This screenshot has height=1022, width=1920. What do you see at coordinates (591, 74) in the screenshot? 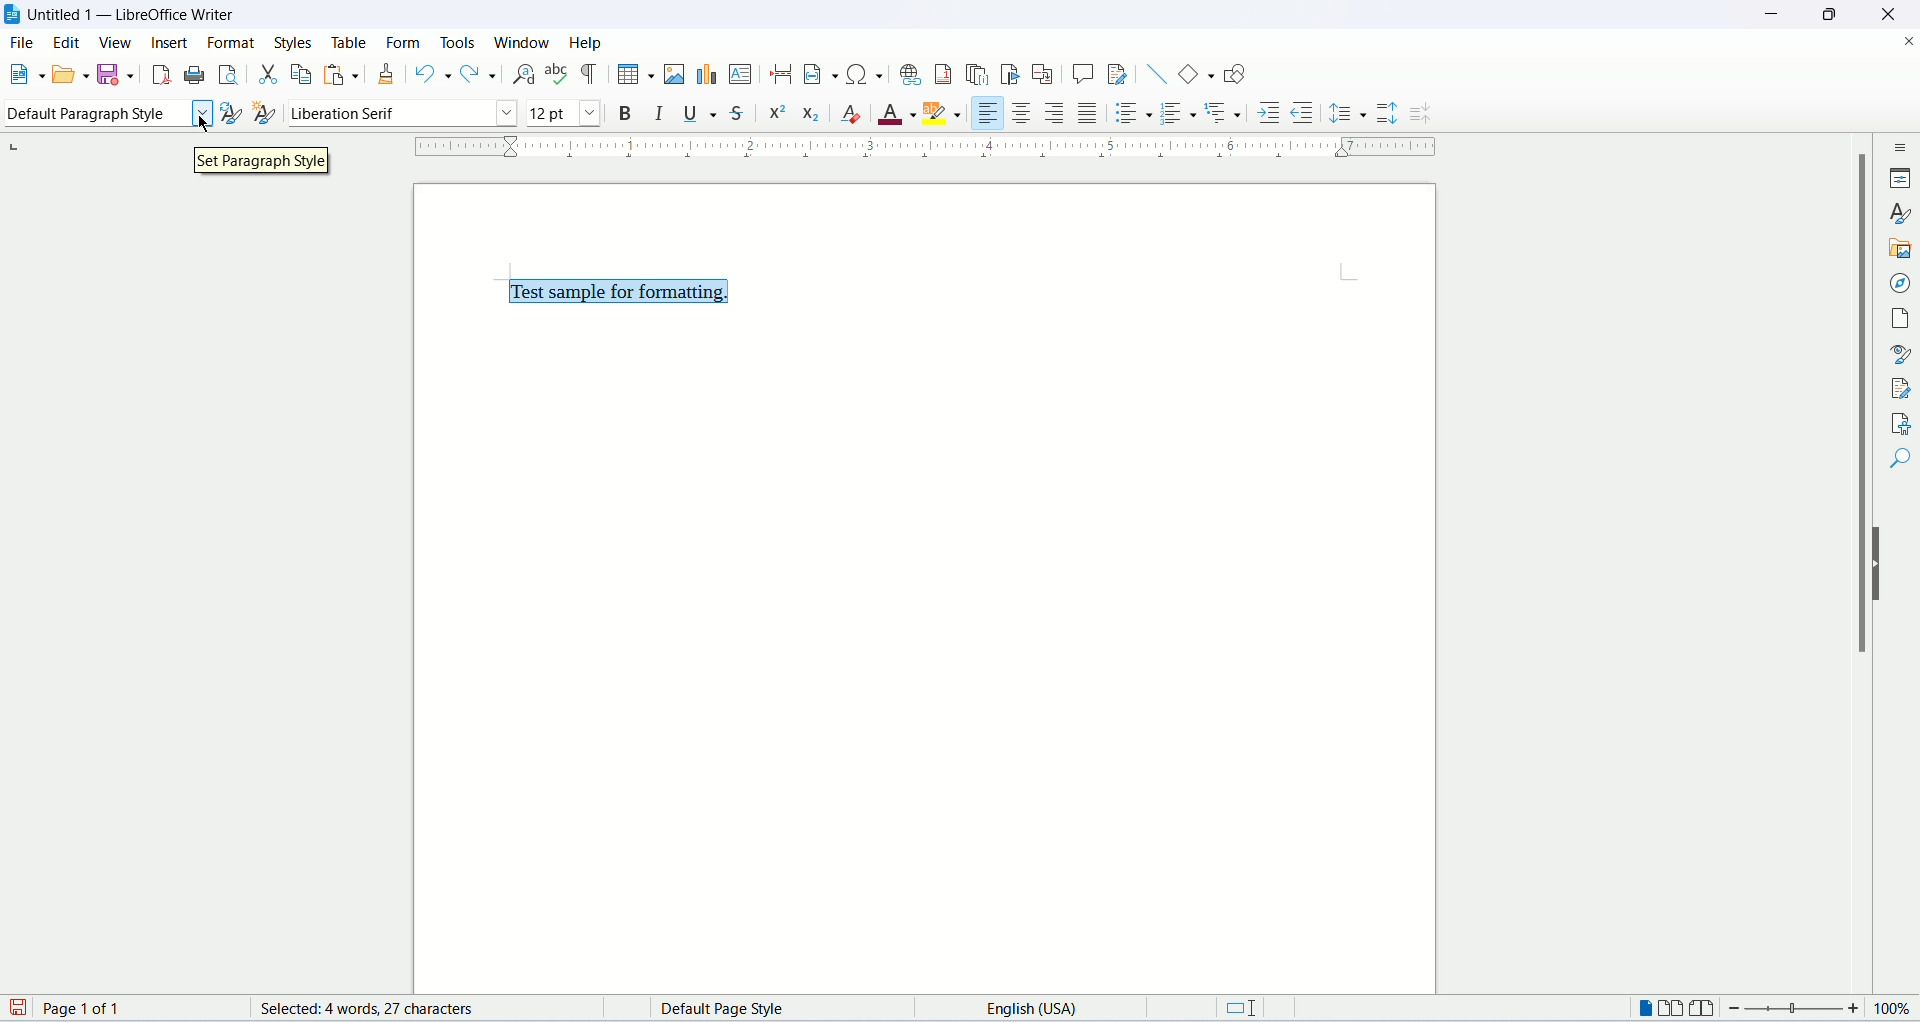
I see `mark formatting` at bounding box center [591, 74].